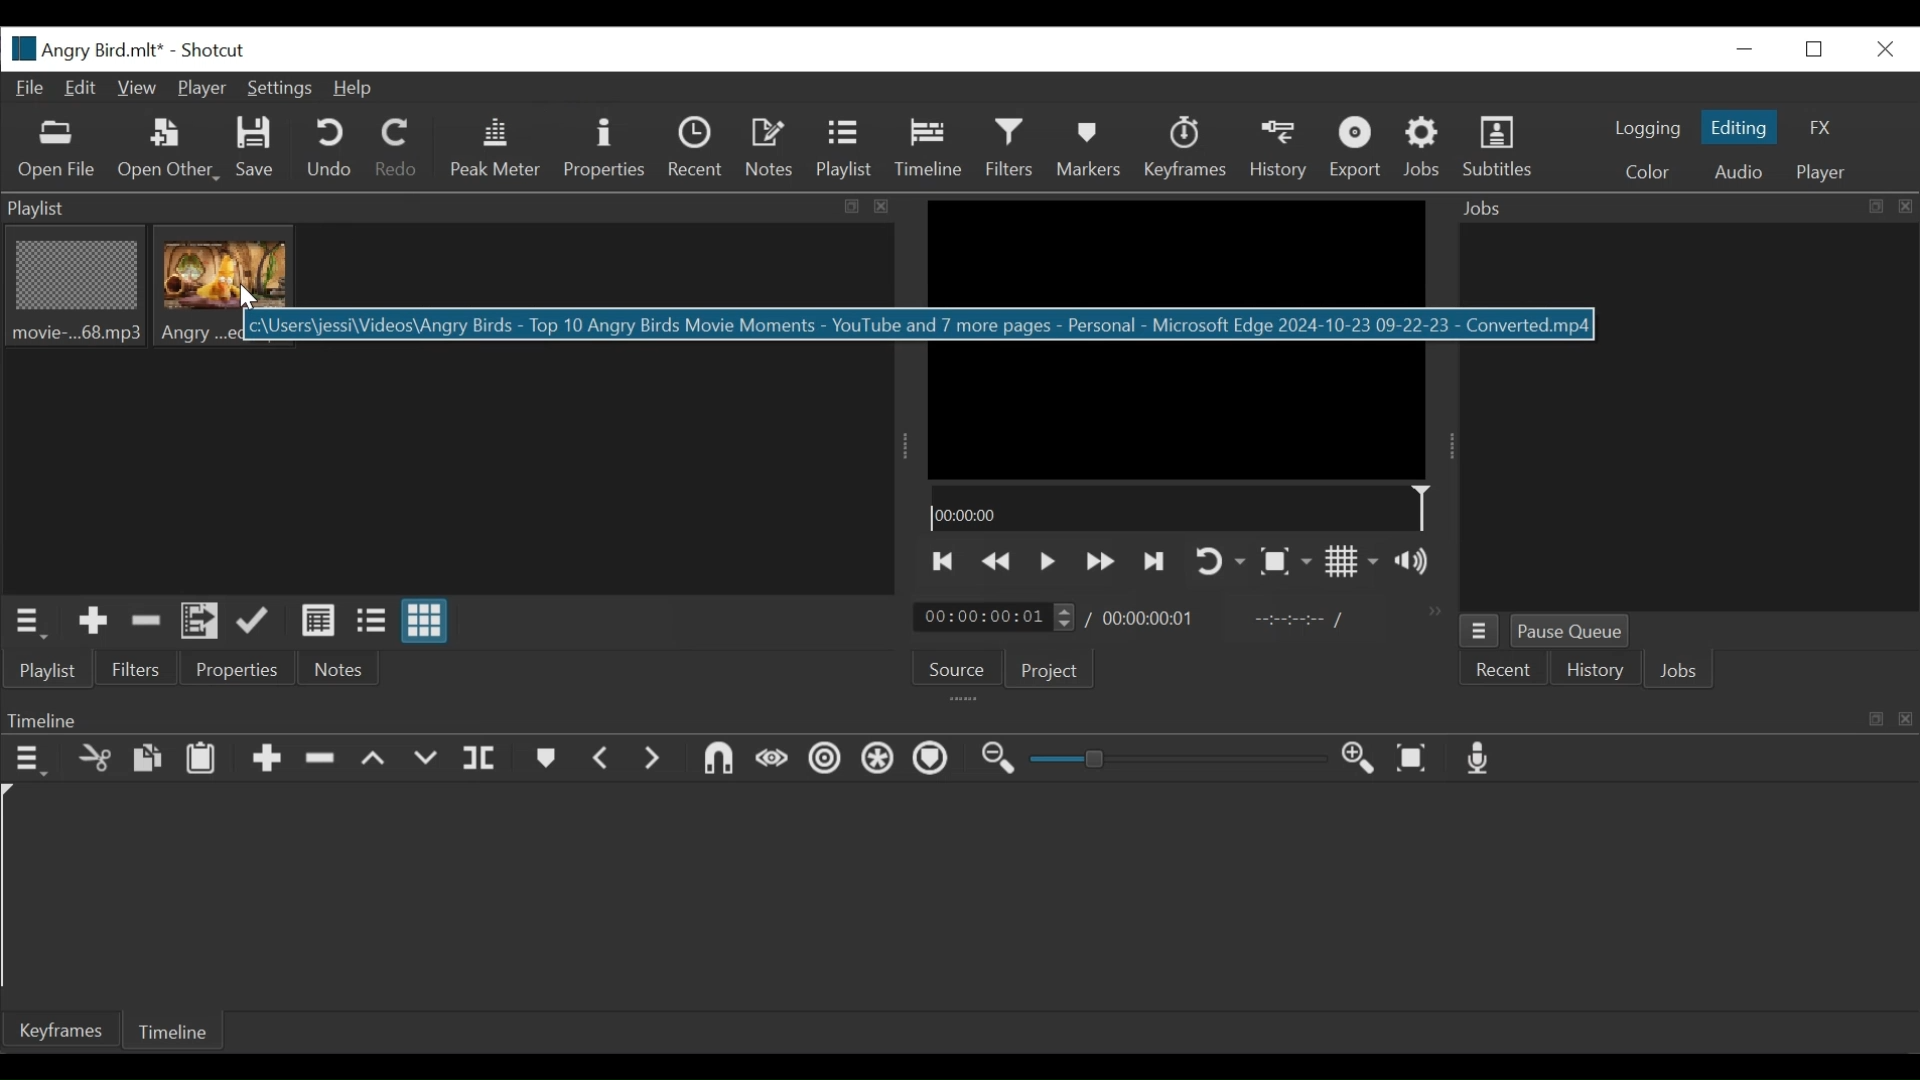  What do you see at coordinates (328, 149) in the screenshot?
I see `Undo` at bounding box center [328, 149].